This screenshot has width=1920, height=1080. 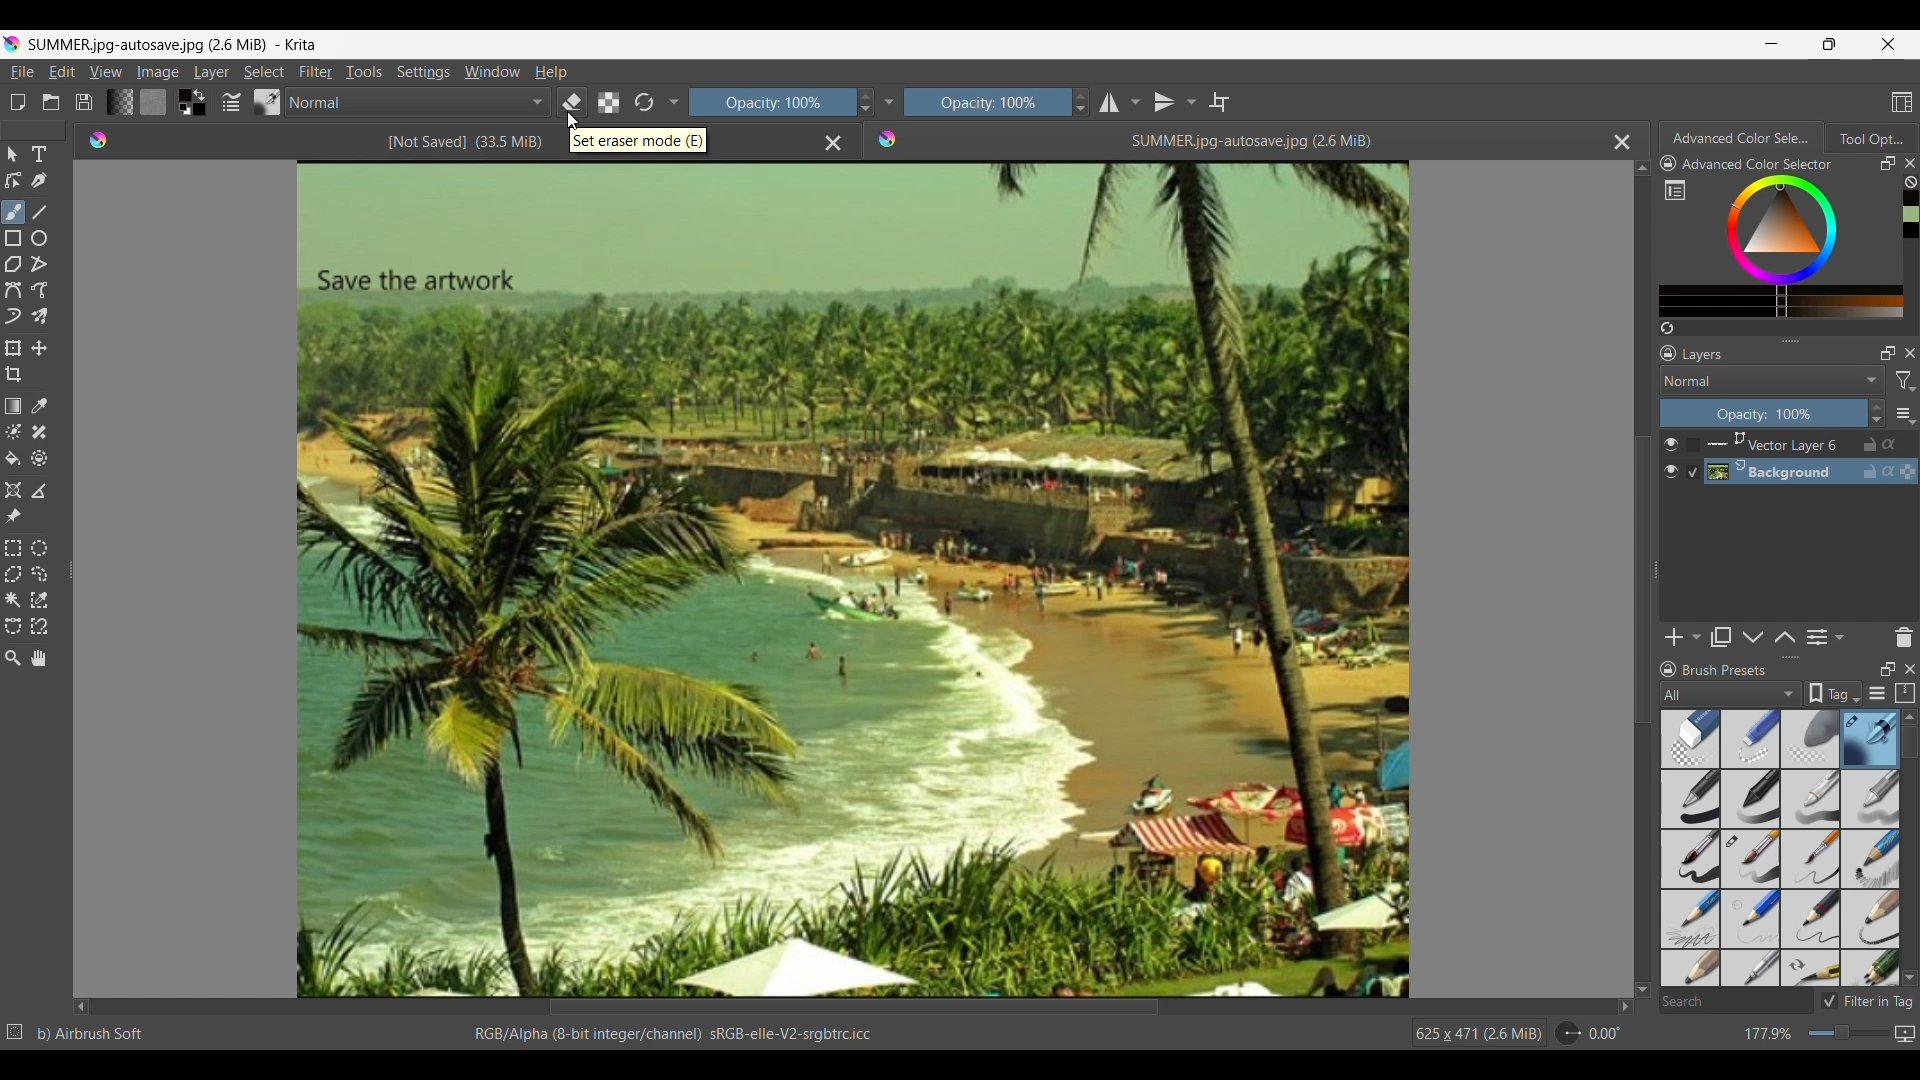 What do you see at coordinates (1730, 694) in the screenshot?
I see `All` at bounding box center [1730, 694].